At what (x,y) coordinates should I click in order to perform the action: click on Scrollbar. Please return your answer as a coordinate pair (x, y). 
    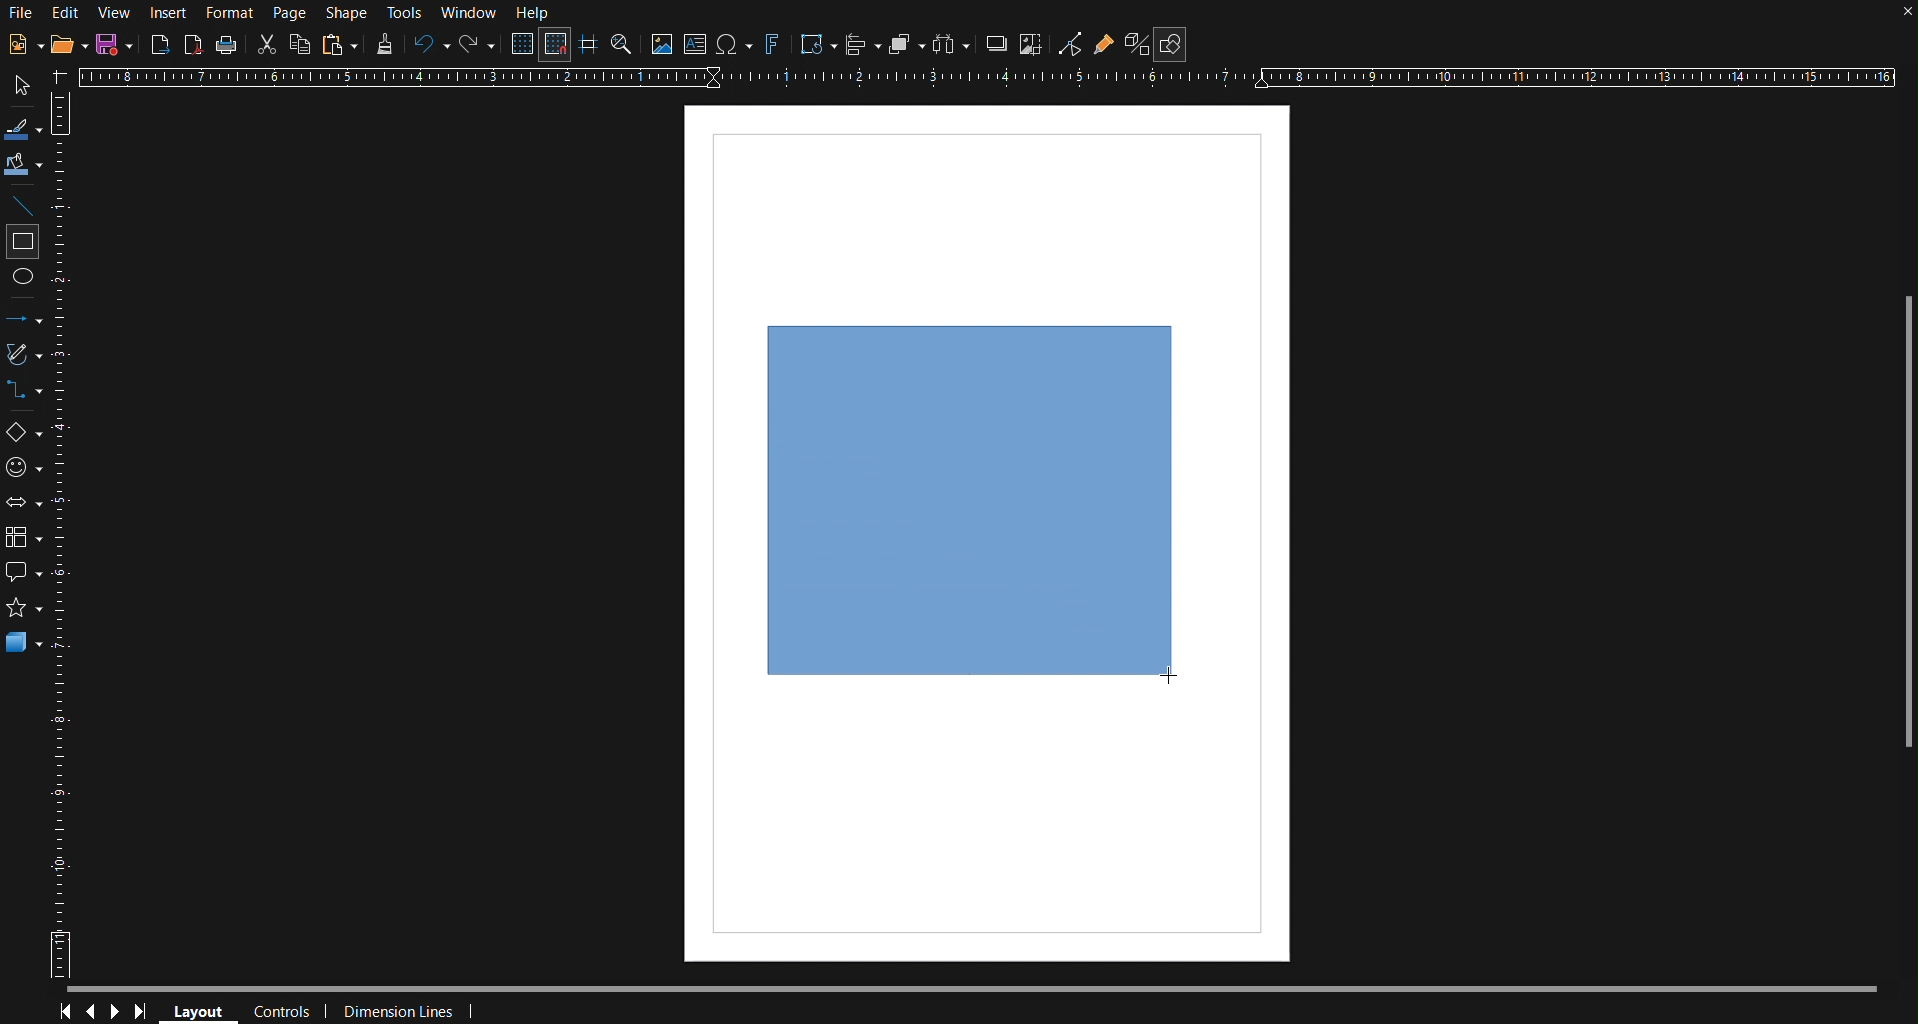
    Looking at the image, I should click on (988, 990).